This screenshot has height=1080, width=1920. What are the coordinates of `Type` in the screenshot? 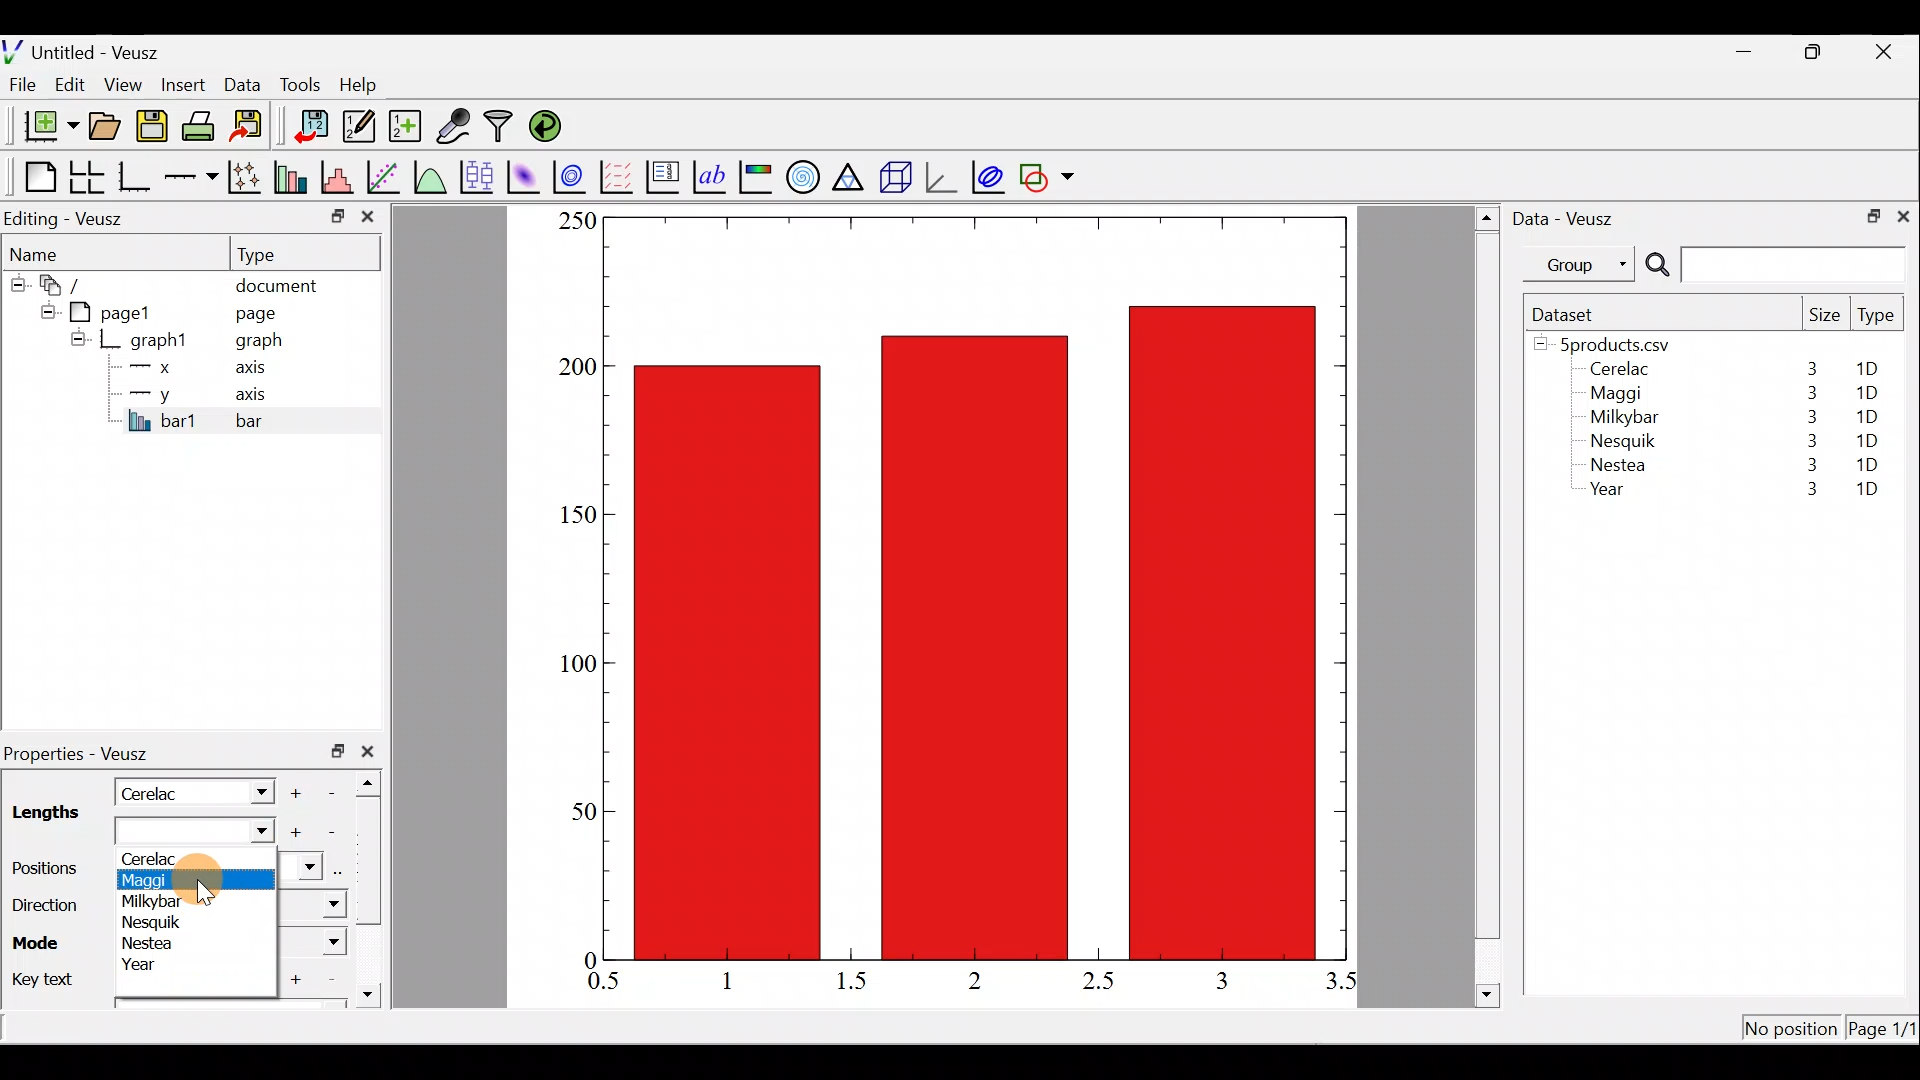 It's located at (275, 253).